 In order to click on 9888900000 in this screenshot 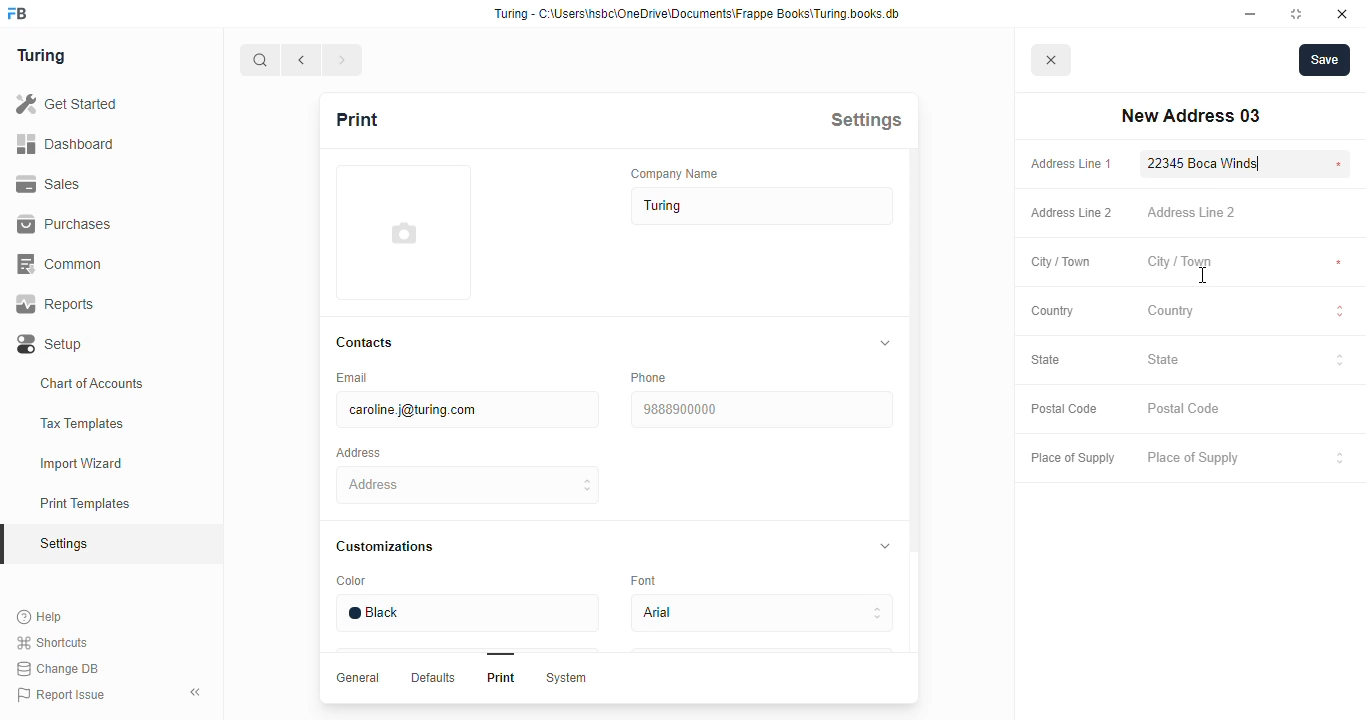, I will do `click(760, 410)`.